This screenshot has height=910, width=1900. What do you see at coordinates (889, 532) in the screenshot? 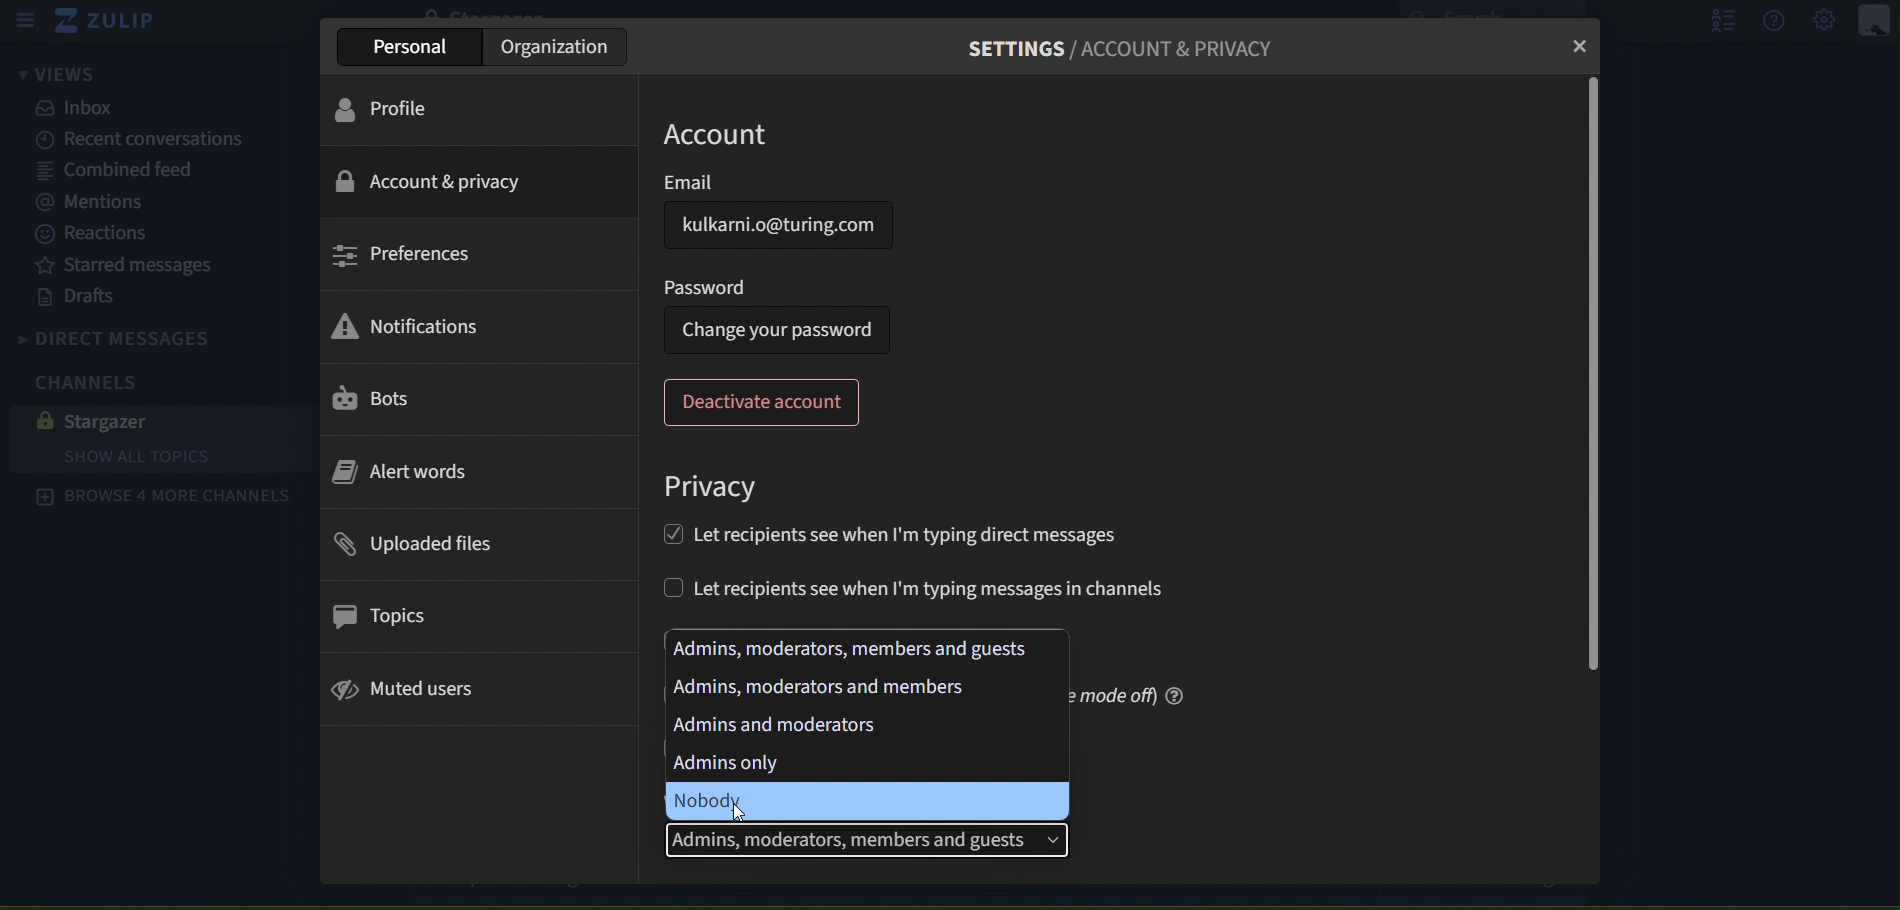
I see `let recipients see when Im typing direct messages` at bounding box center [889, 532].